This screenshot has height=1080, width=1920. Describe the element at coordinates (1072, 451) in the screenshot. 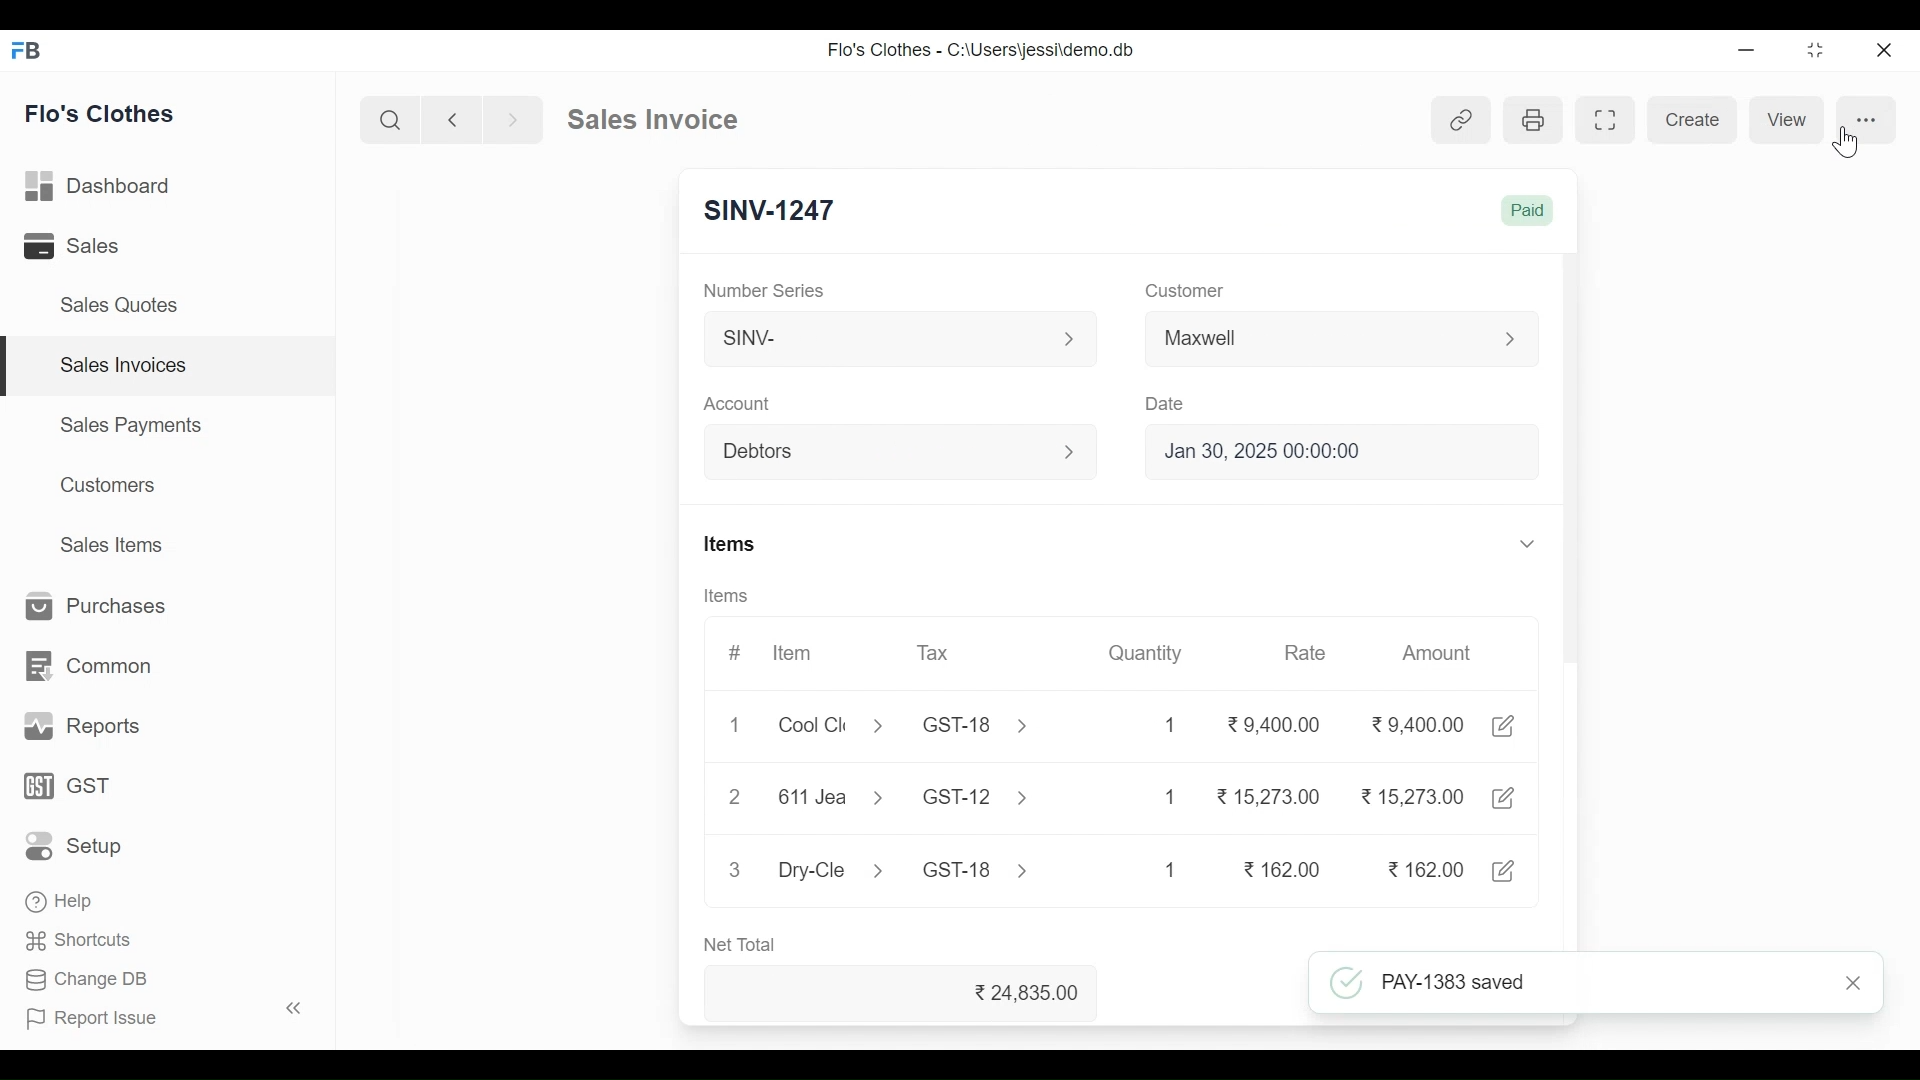

I see `Expand` at that location.